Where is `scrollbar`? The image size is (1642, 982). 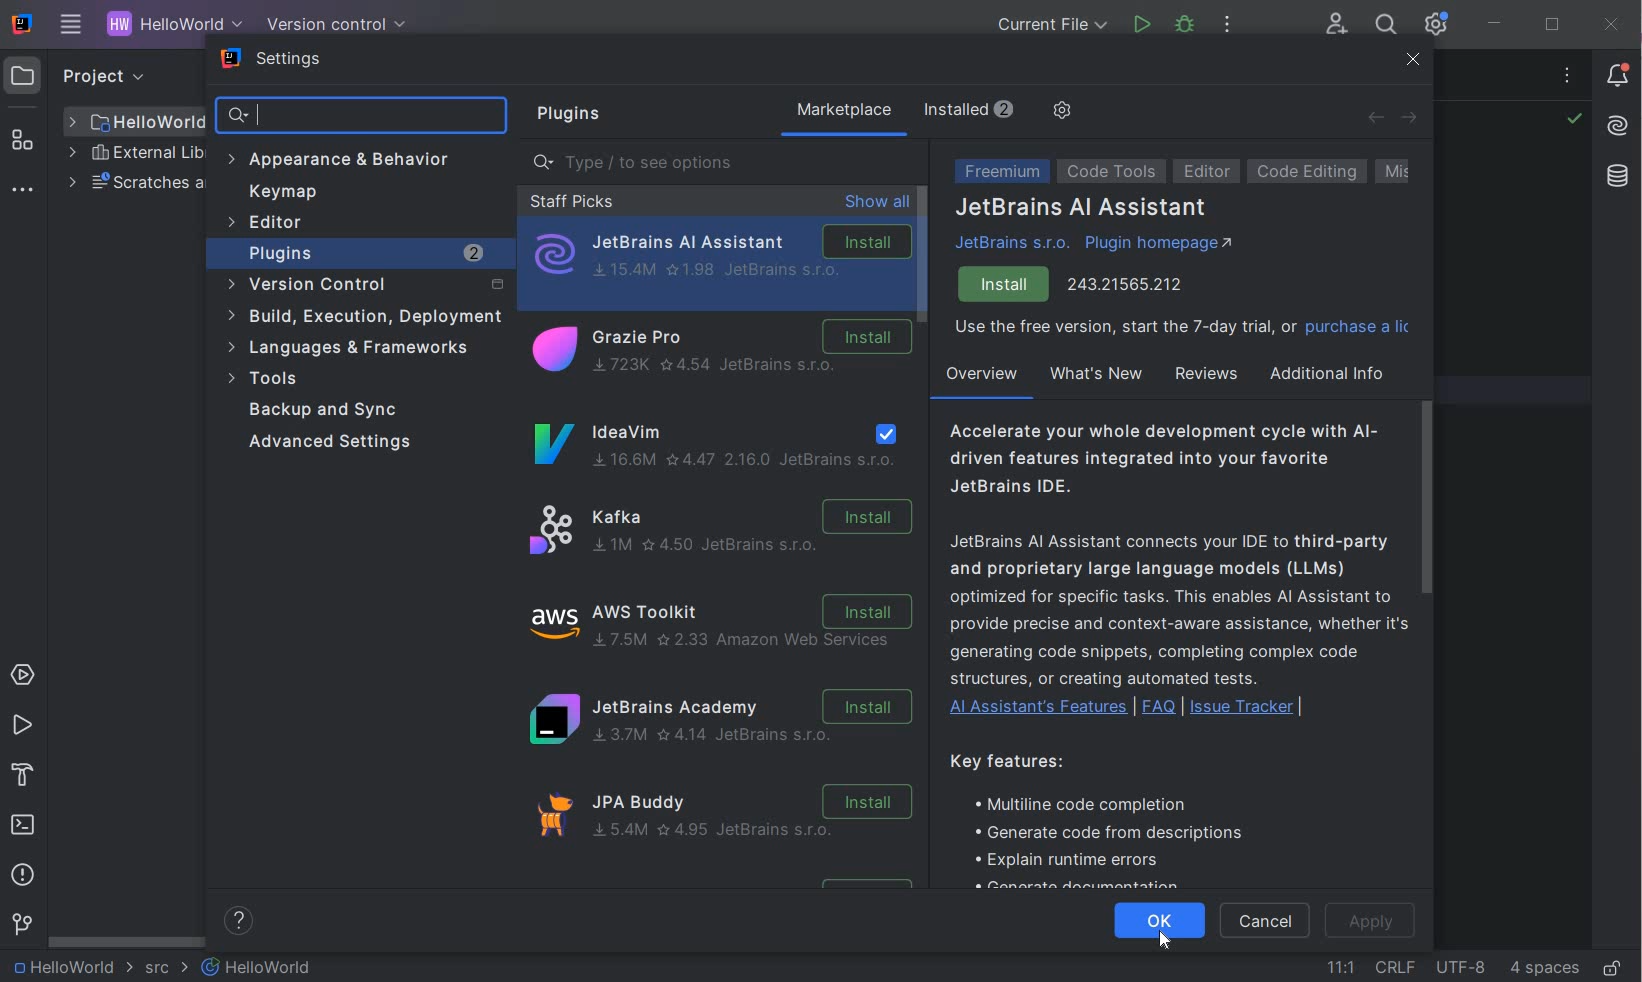 scrollbar is located at coordinates (1425, 495).